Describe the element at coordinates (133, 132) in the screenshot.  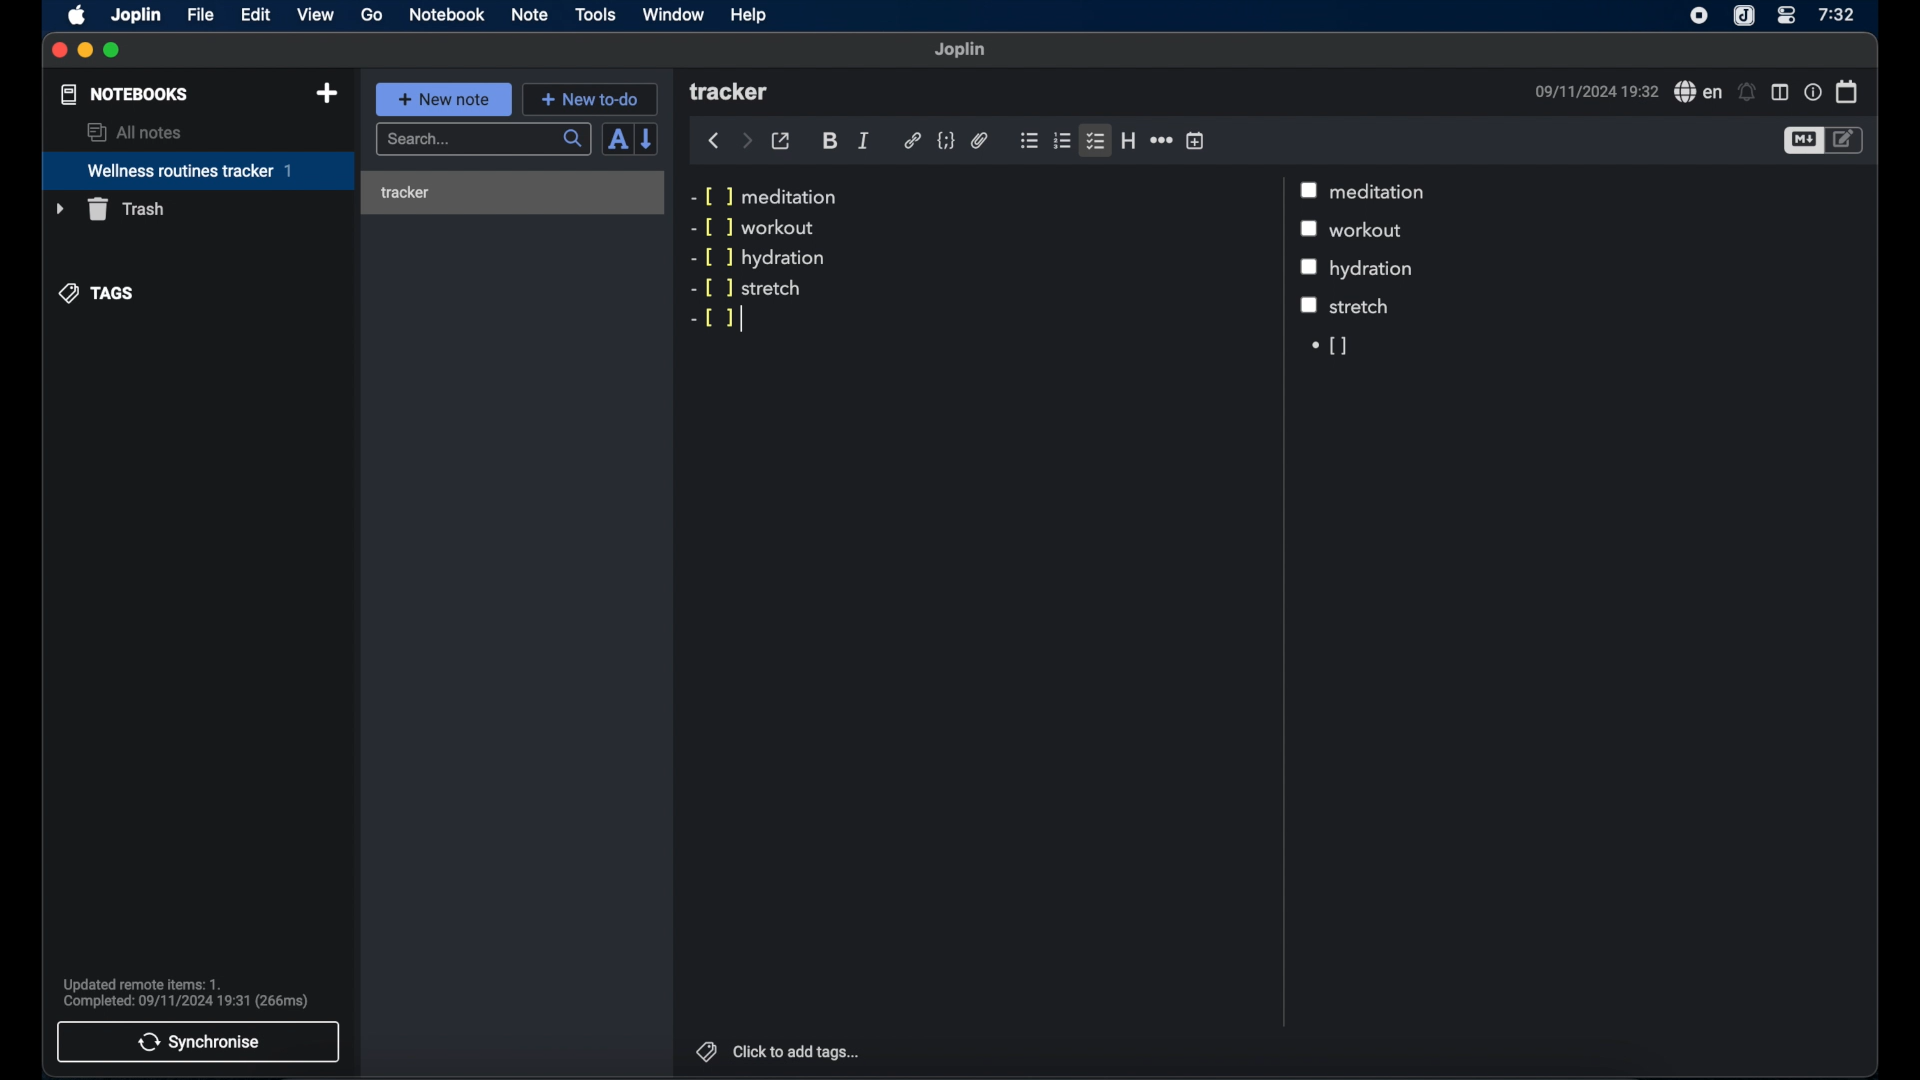
I see `all notes` at that location.